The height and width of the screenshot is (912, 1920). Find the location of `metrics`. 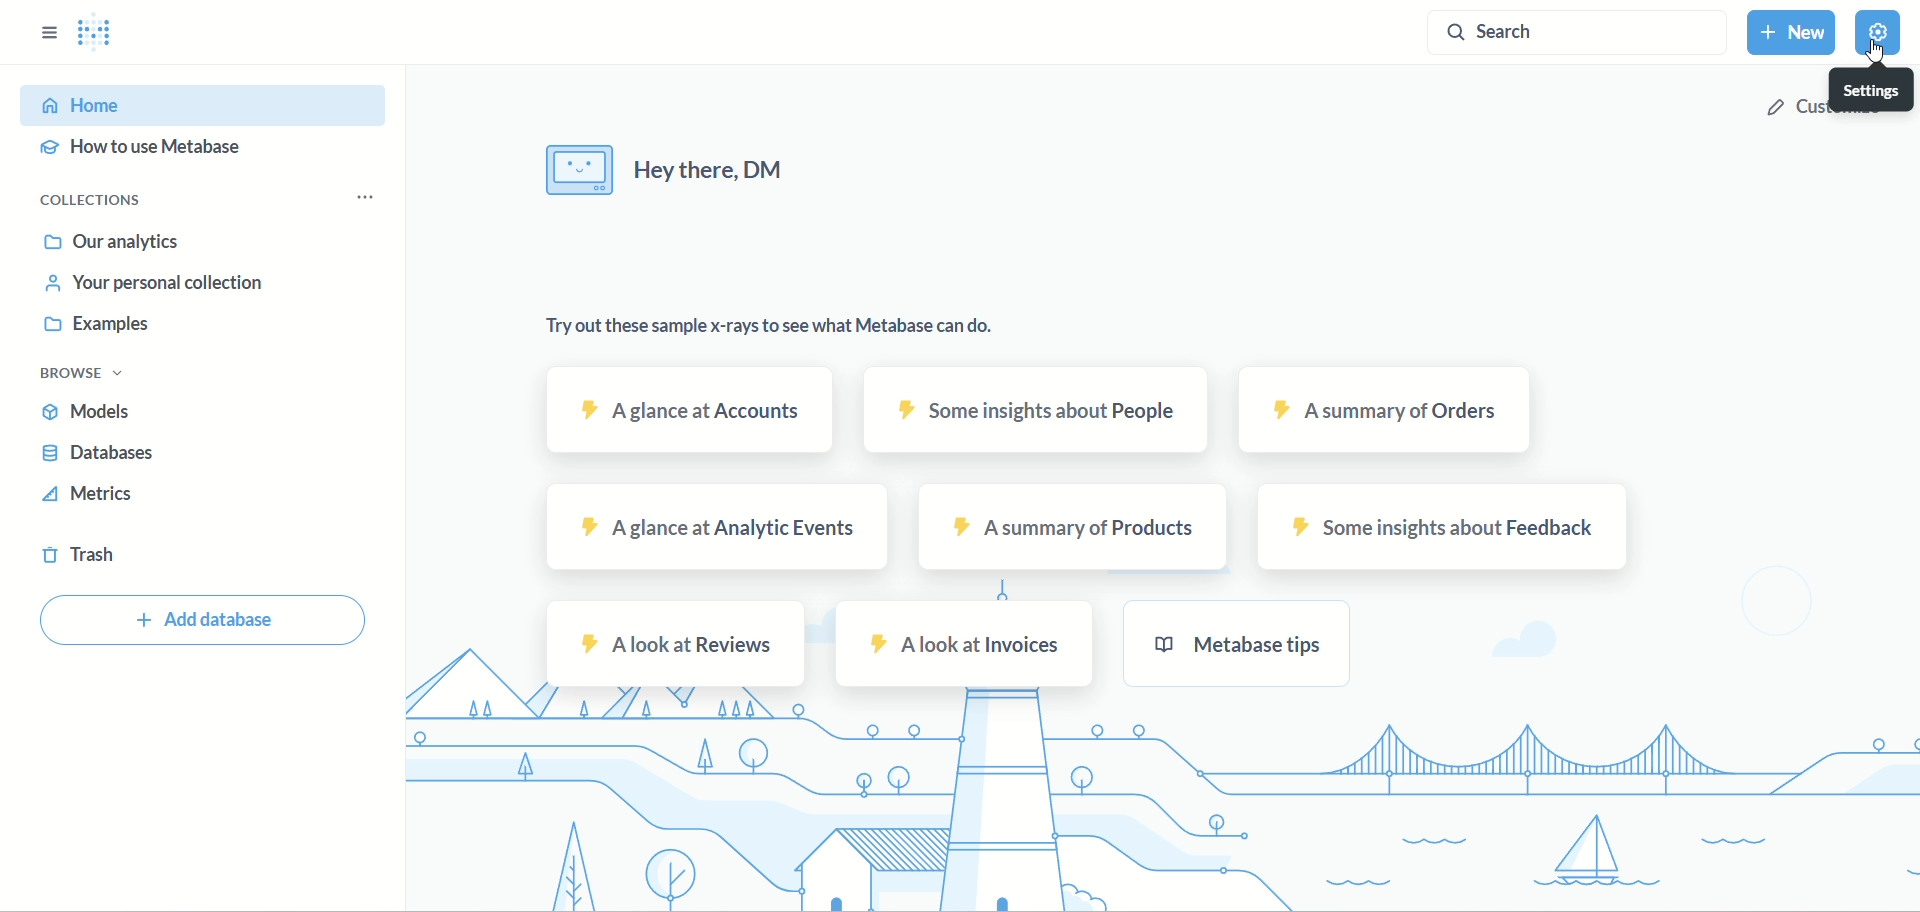

metrics is located at coordinates (95, 493).